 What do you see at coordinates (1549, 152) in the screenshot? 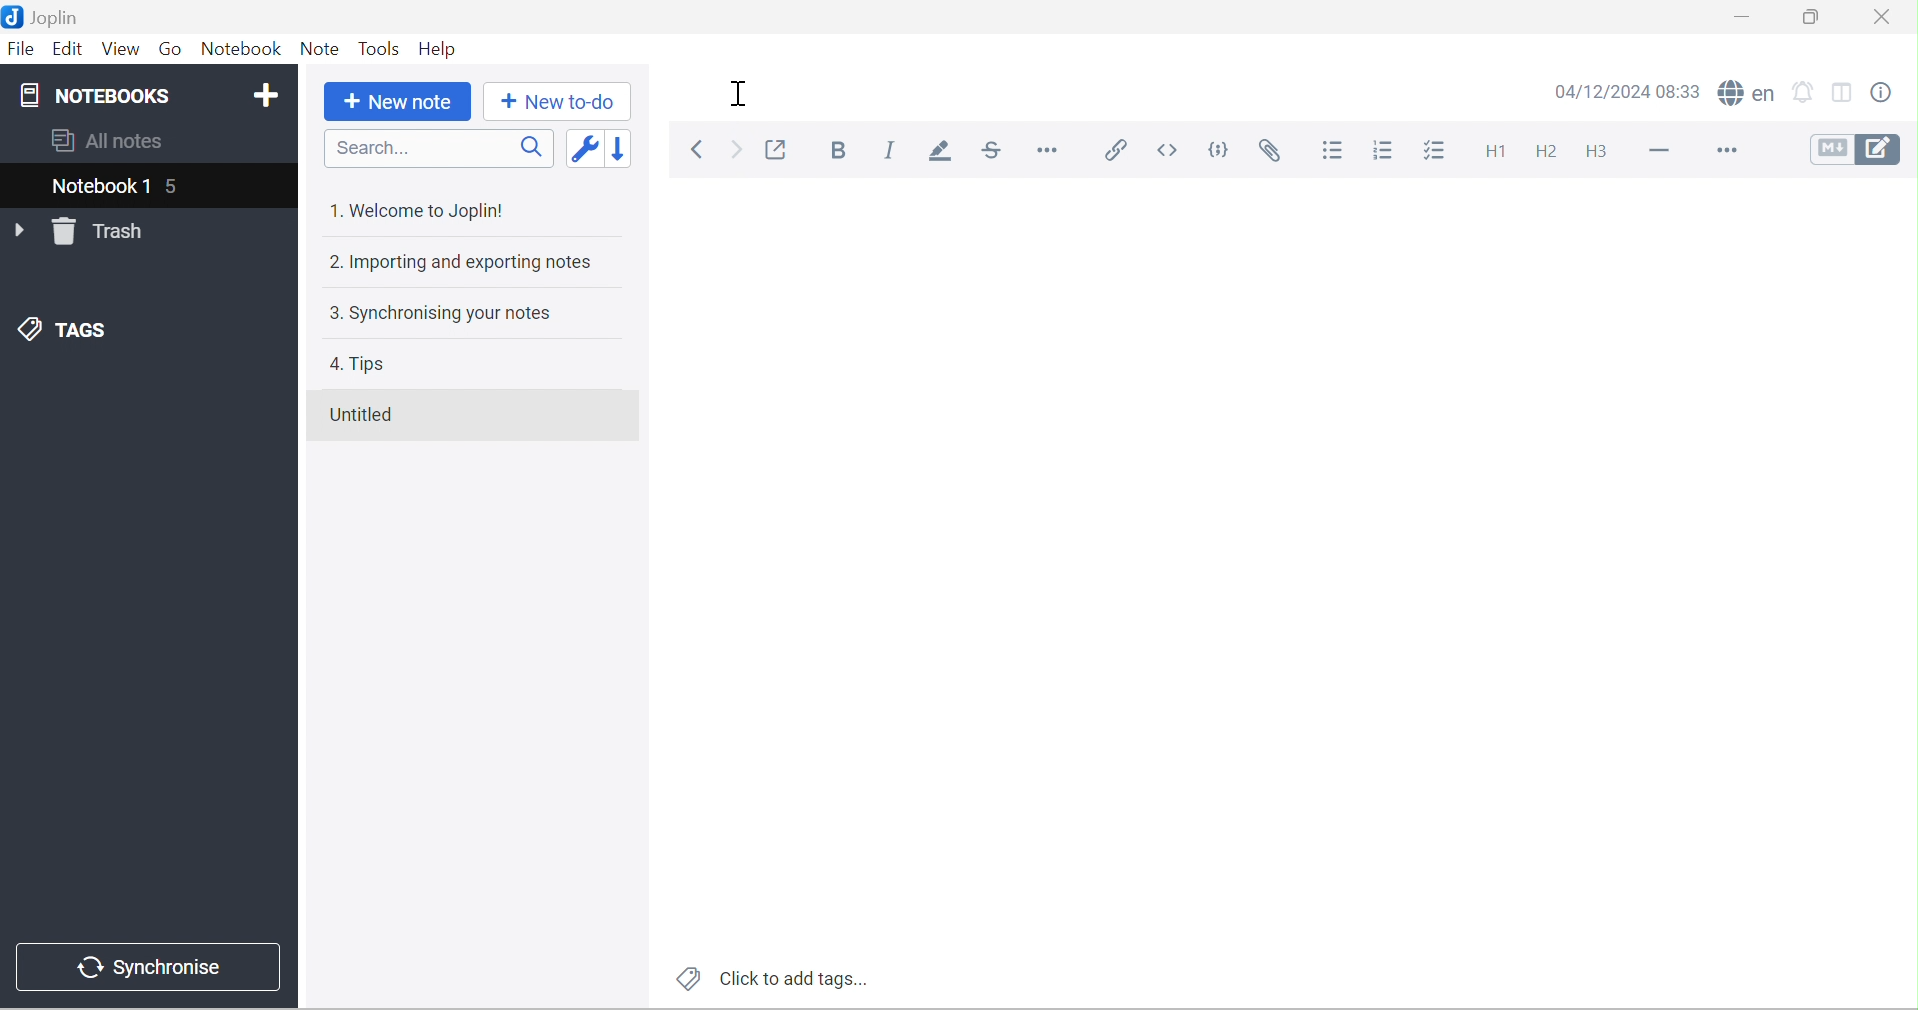
I see `Heading 2` at bounding box center [1549, 152].